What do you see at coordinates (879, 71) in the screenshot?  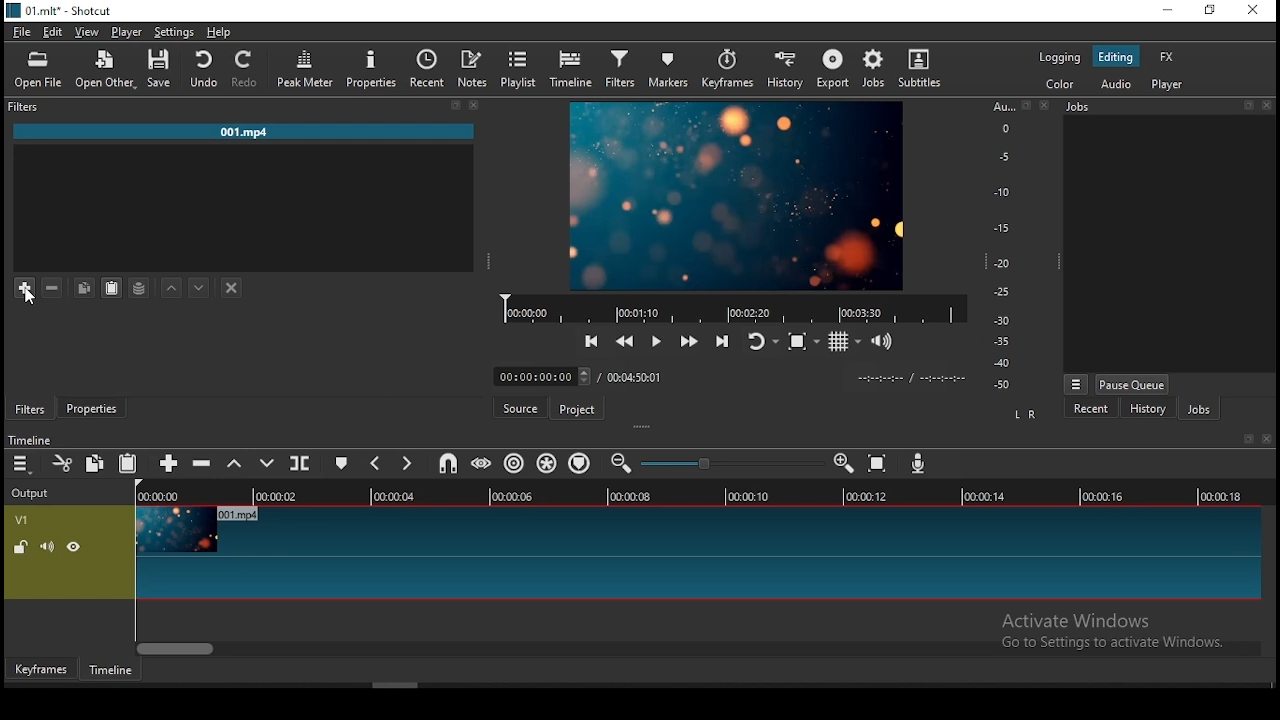 I see `jobs` at bounding box center [879, 71].